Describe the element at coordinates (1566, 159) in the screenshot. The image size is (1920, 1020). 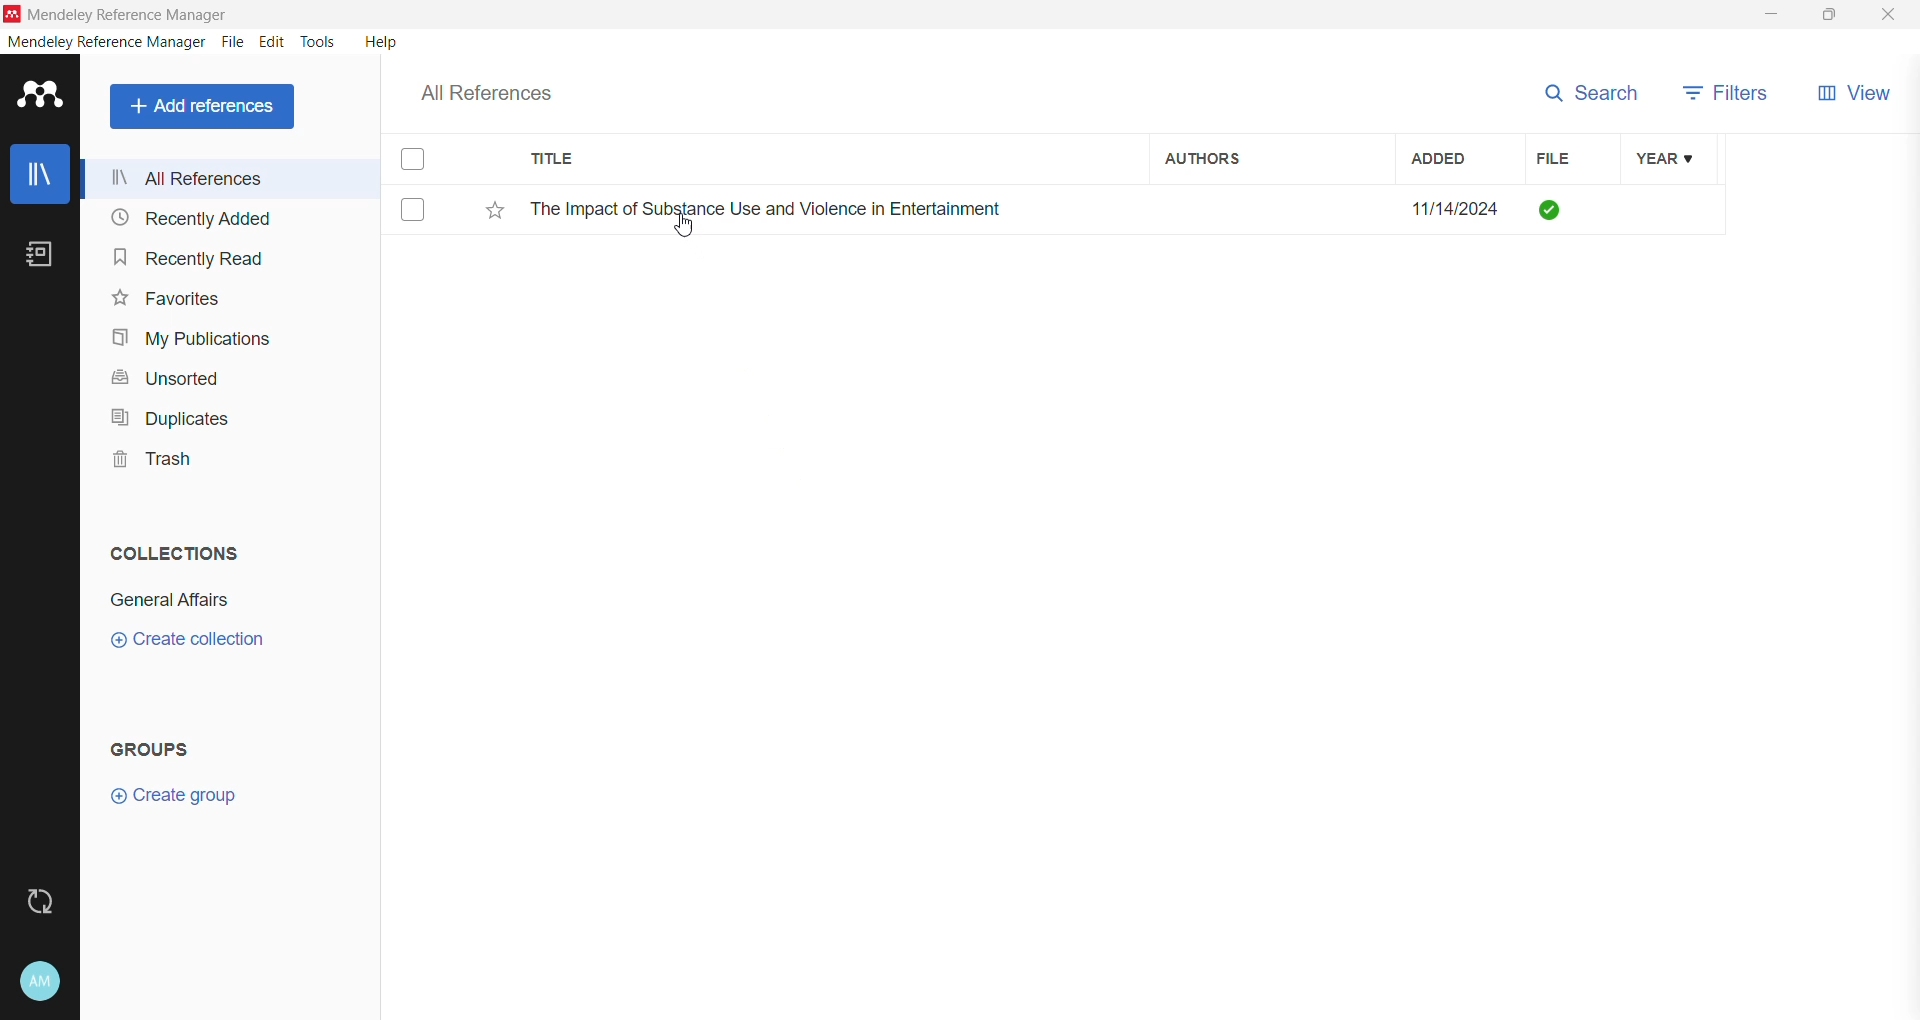
I see `File` at that location.